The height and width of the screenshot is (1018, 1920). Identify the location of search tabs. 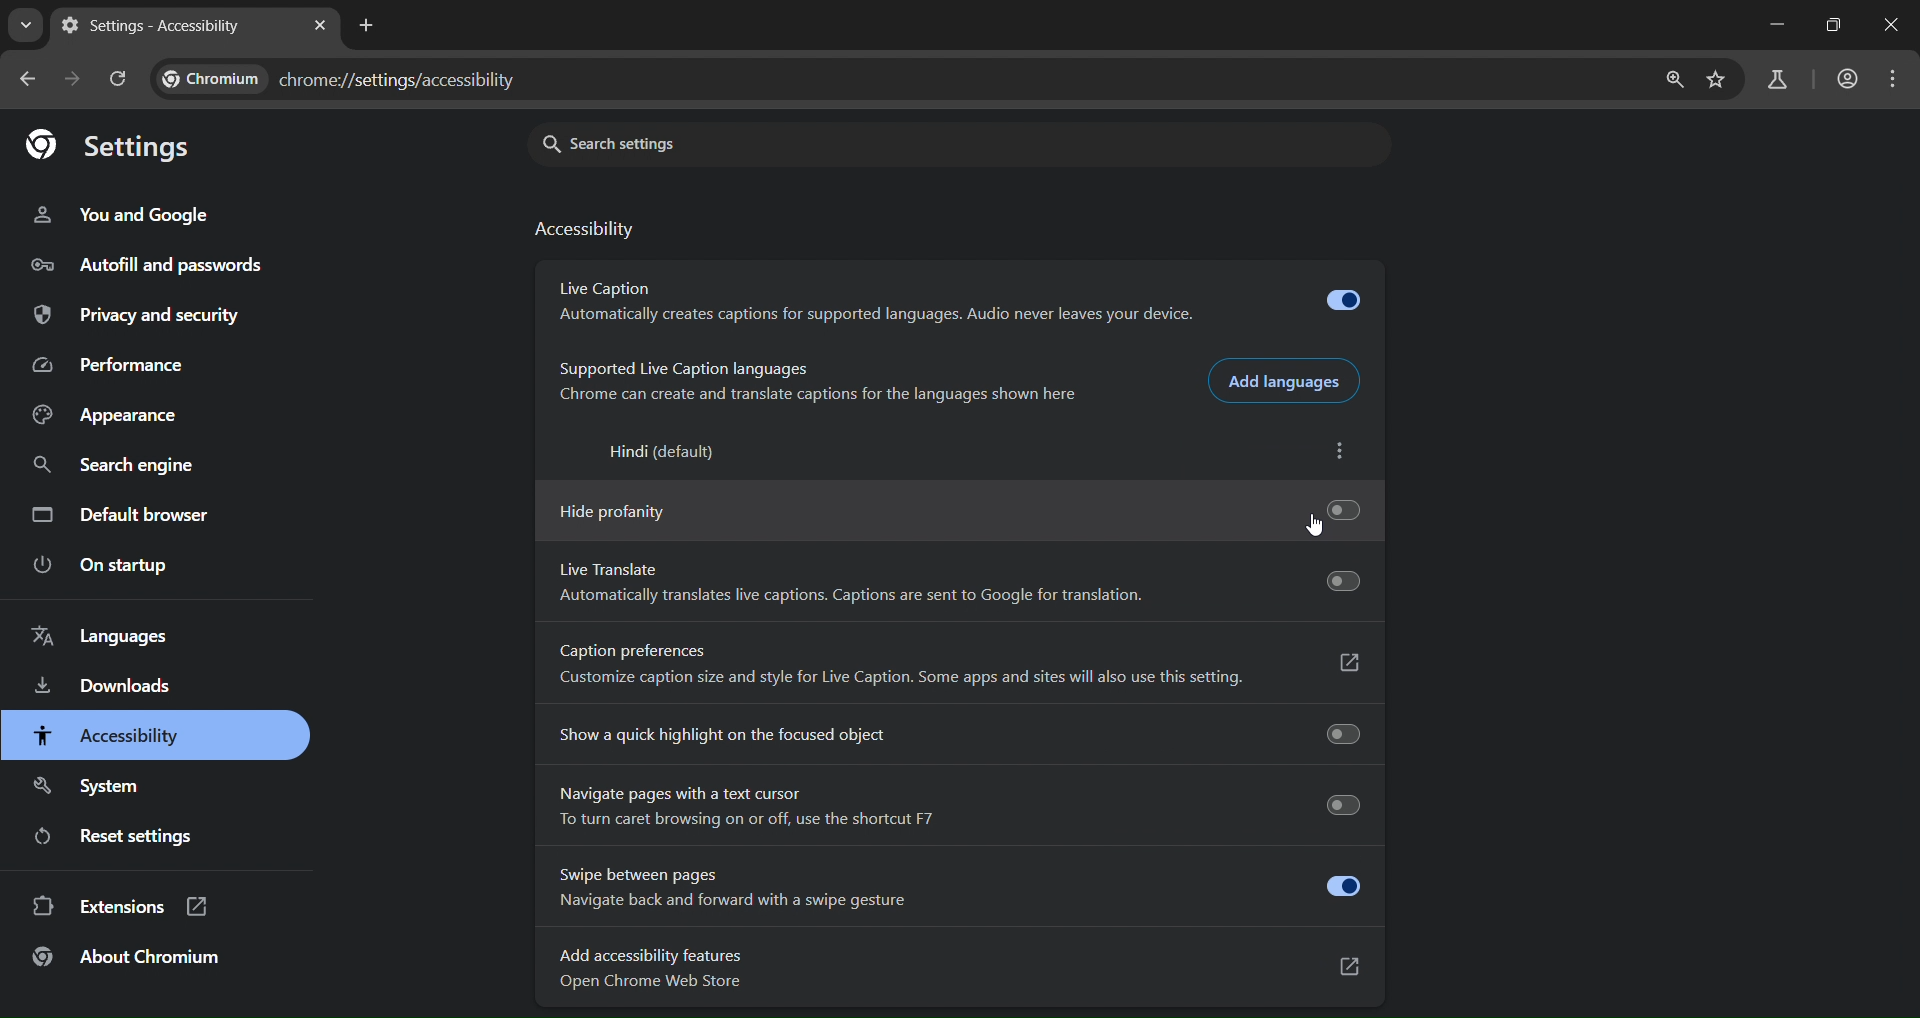
(24, 25).